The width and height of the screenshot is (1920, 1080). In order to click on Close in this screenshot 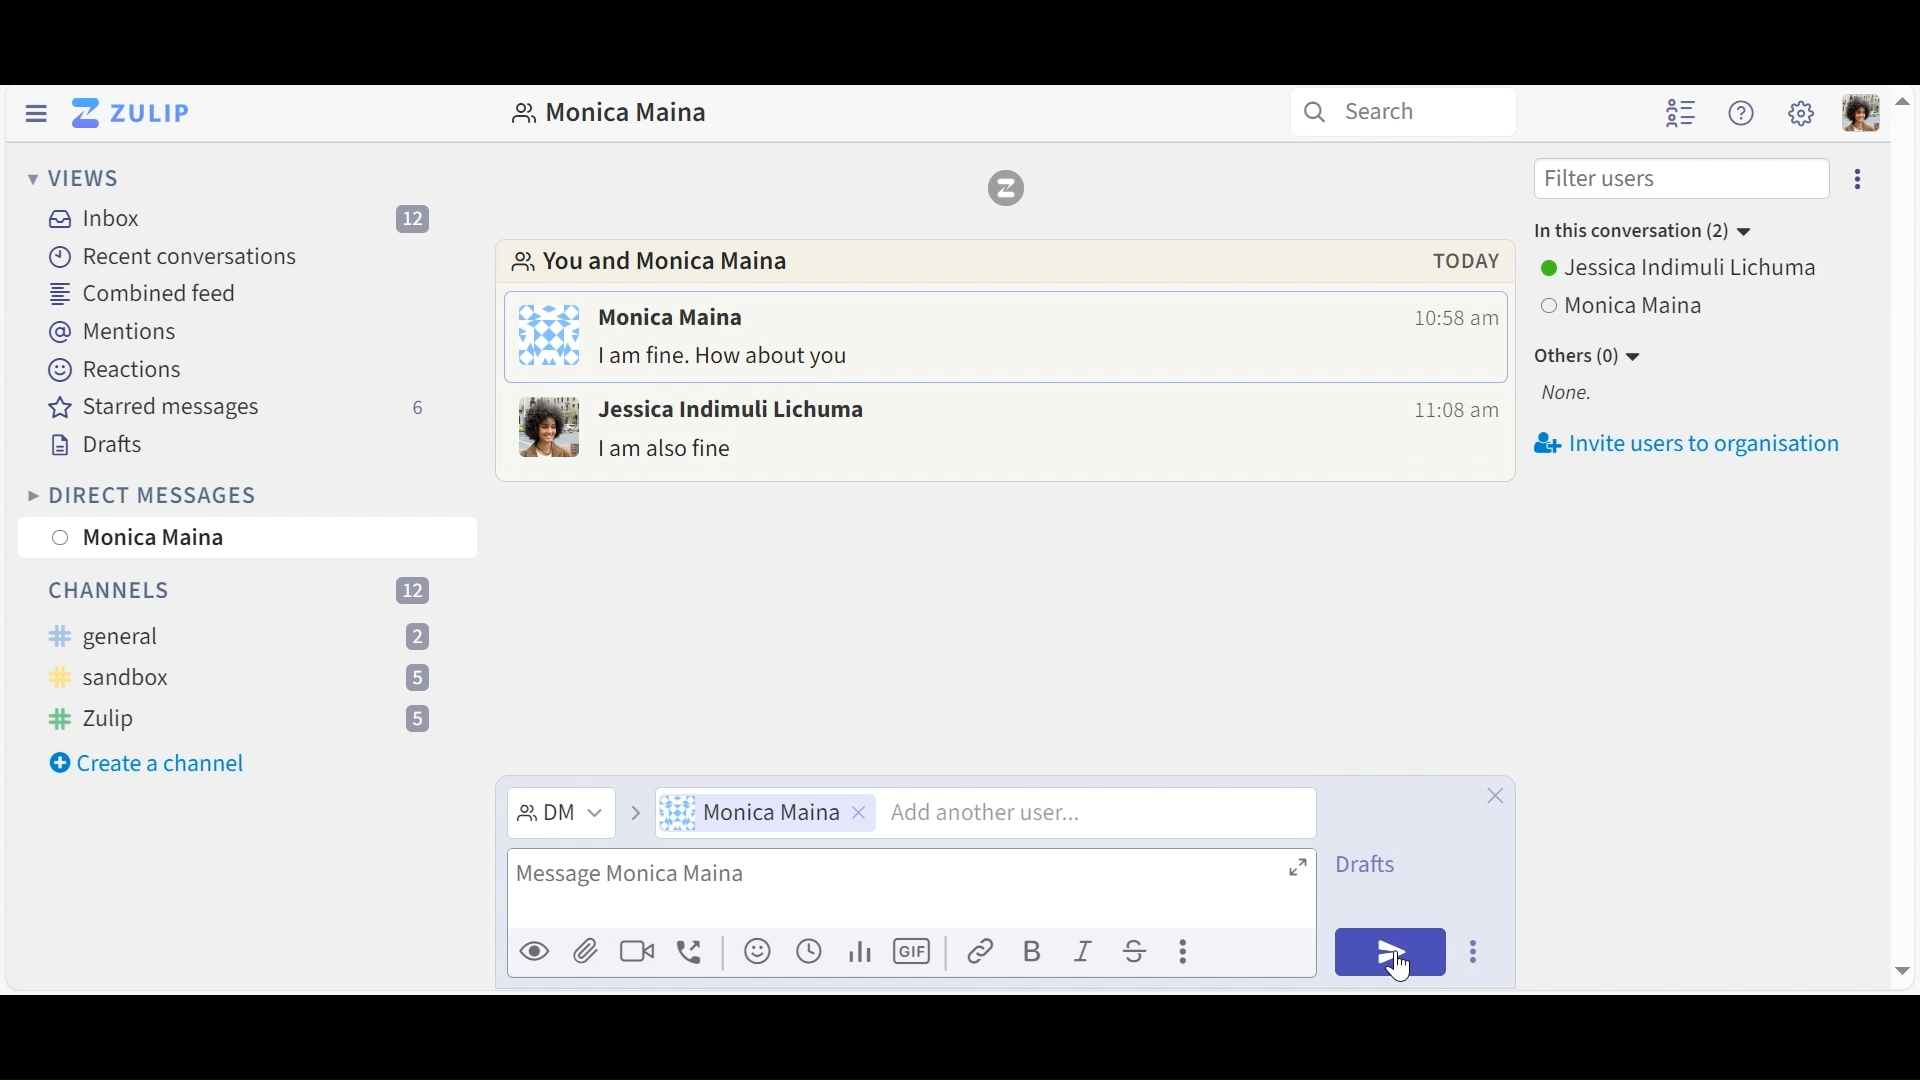, I will do `click(1496, 797)`.